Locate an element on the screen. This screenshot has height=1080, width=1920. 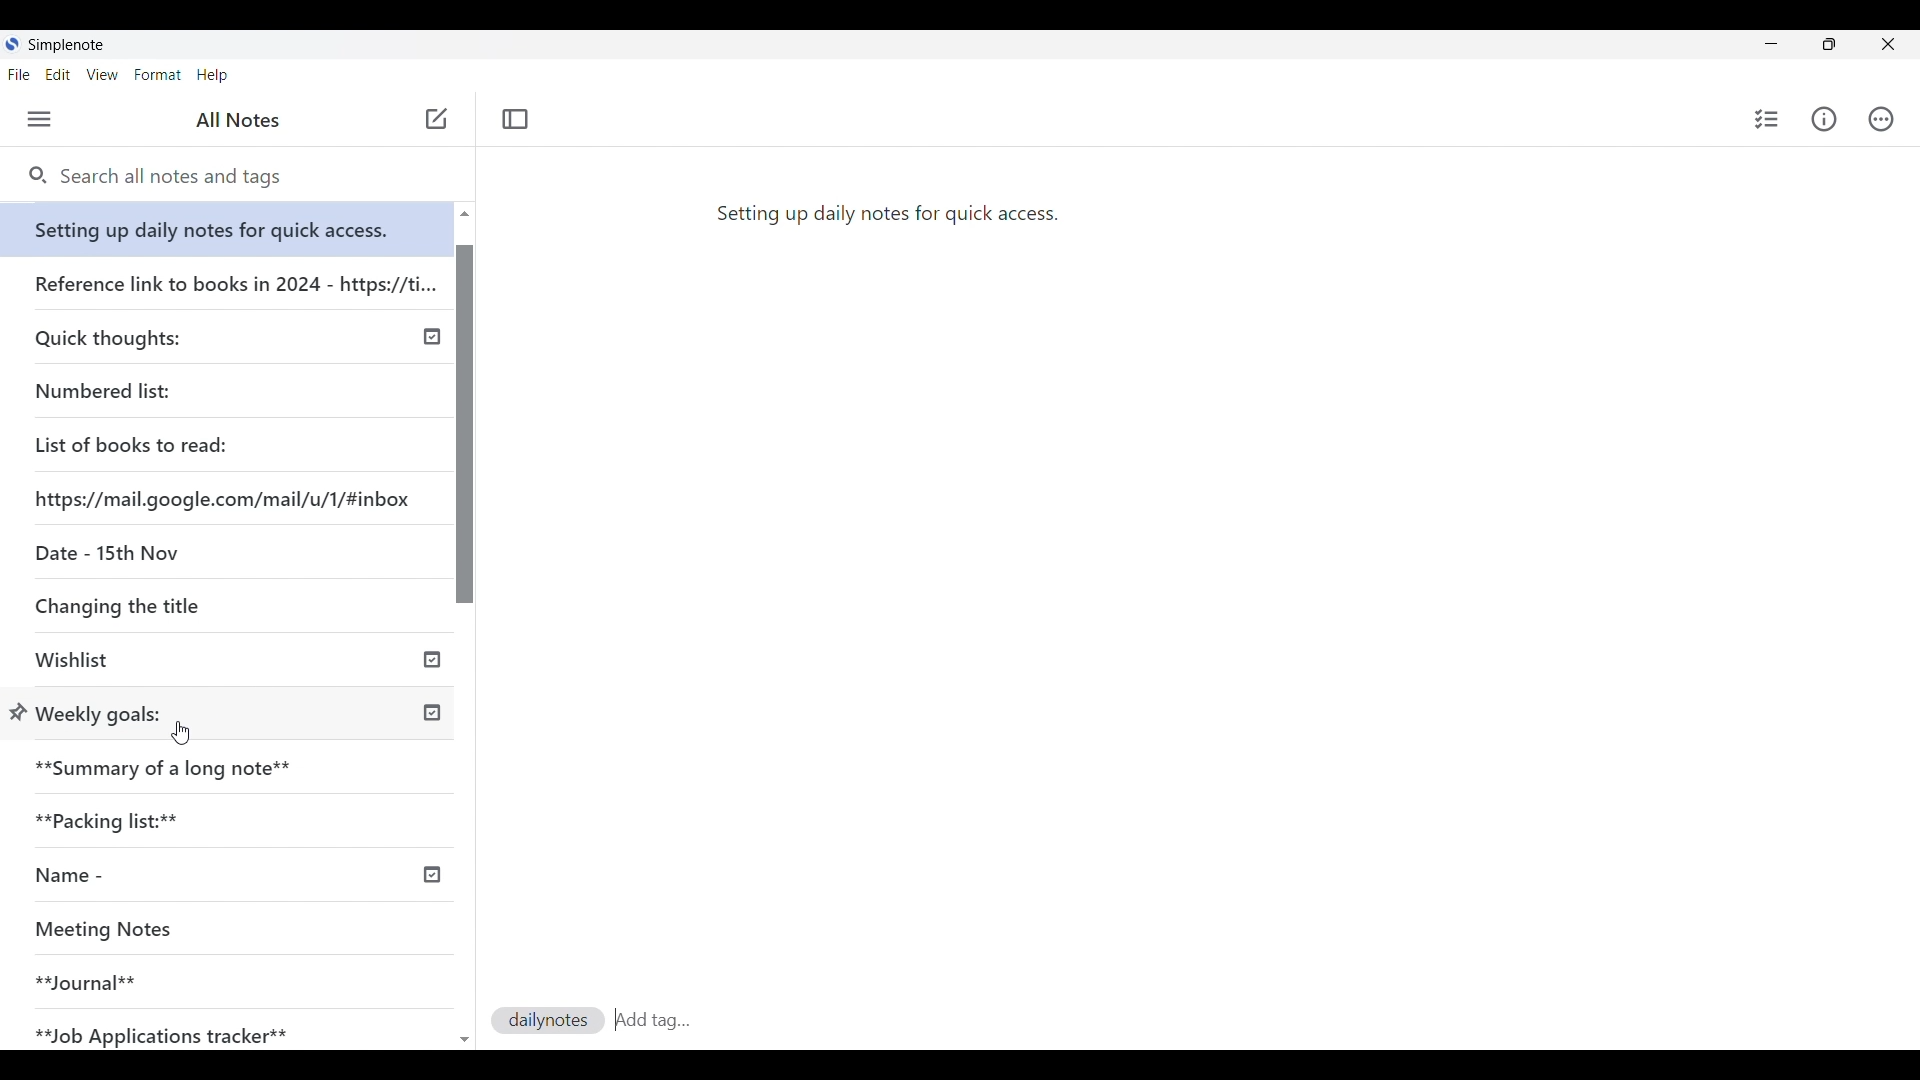
Quick thoughts is located at coordinates (164, 335).